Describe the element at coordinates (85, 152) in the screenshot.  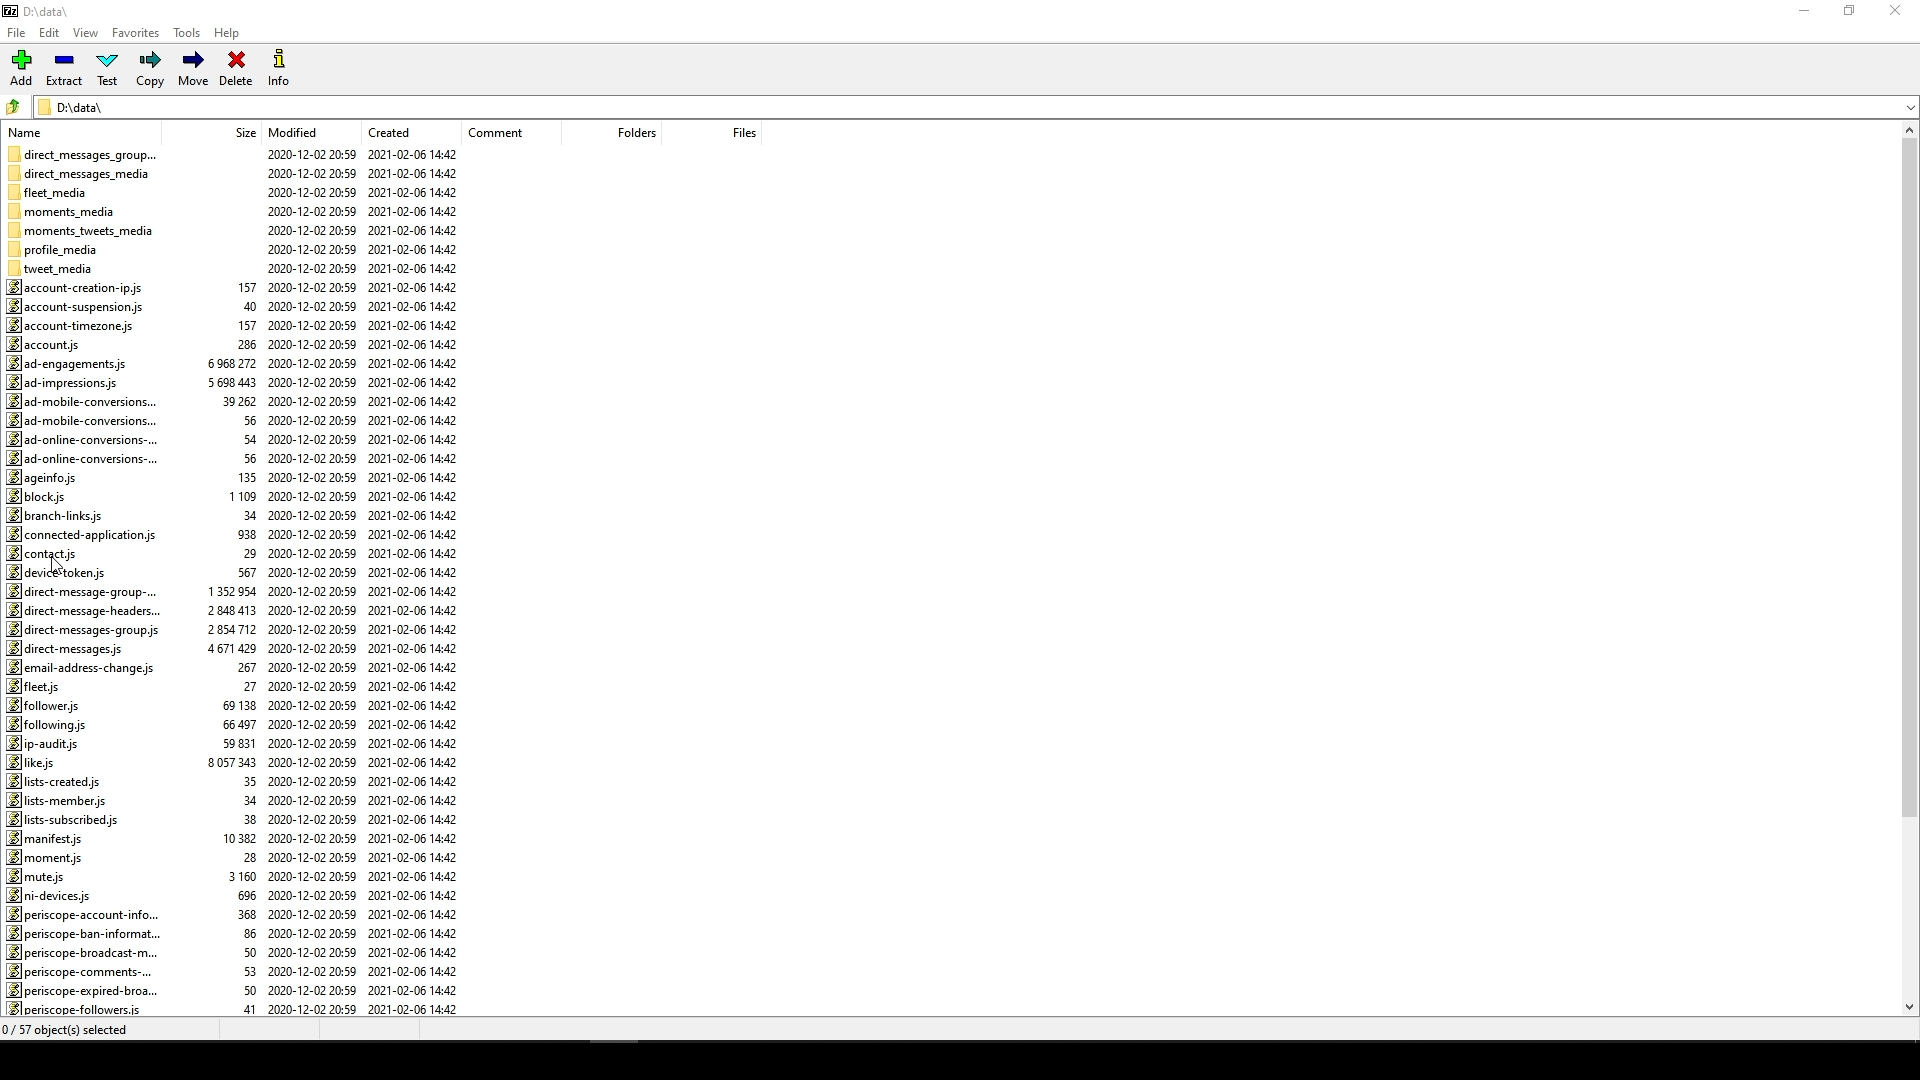
I see `direct_messages_group` at that location.